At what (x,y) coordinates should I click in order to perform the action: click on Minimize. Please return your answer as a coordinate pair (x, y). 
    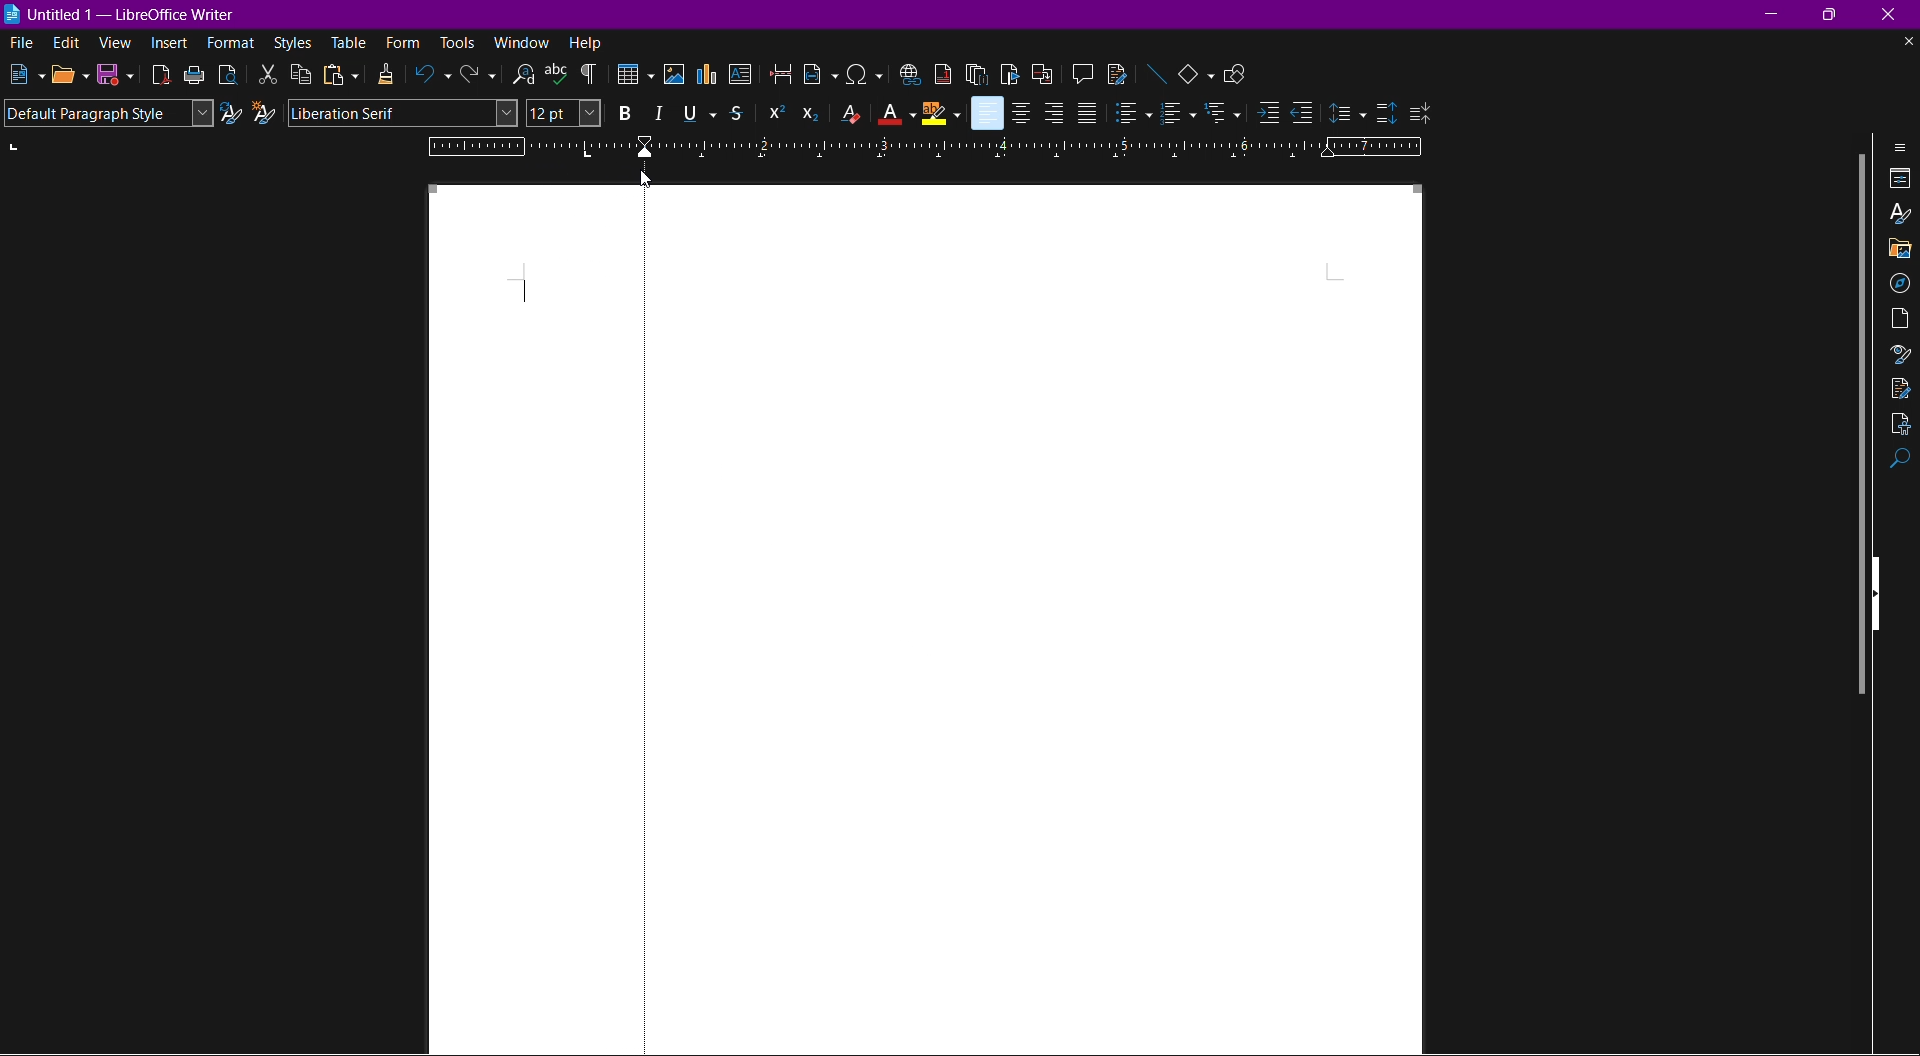
    Looking at the image, I should click on (1775, 13).